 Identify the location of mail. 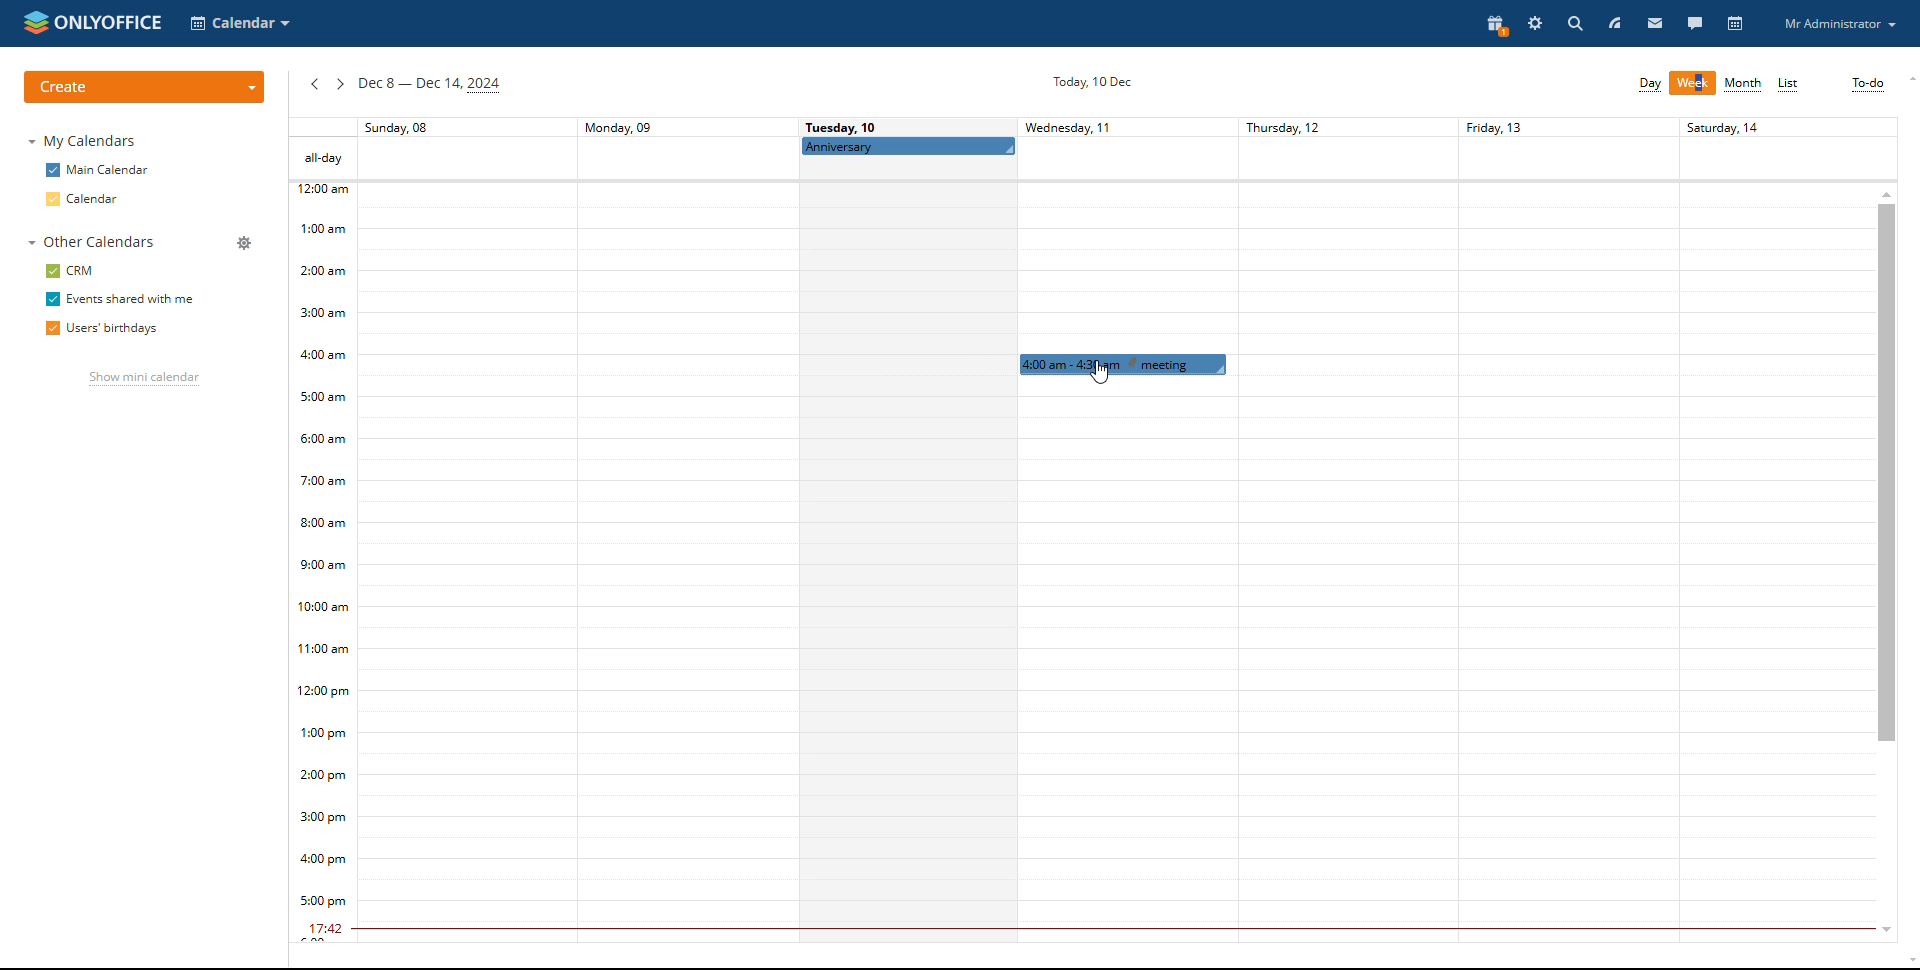
(1653, 23).